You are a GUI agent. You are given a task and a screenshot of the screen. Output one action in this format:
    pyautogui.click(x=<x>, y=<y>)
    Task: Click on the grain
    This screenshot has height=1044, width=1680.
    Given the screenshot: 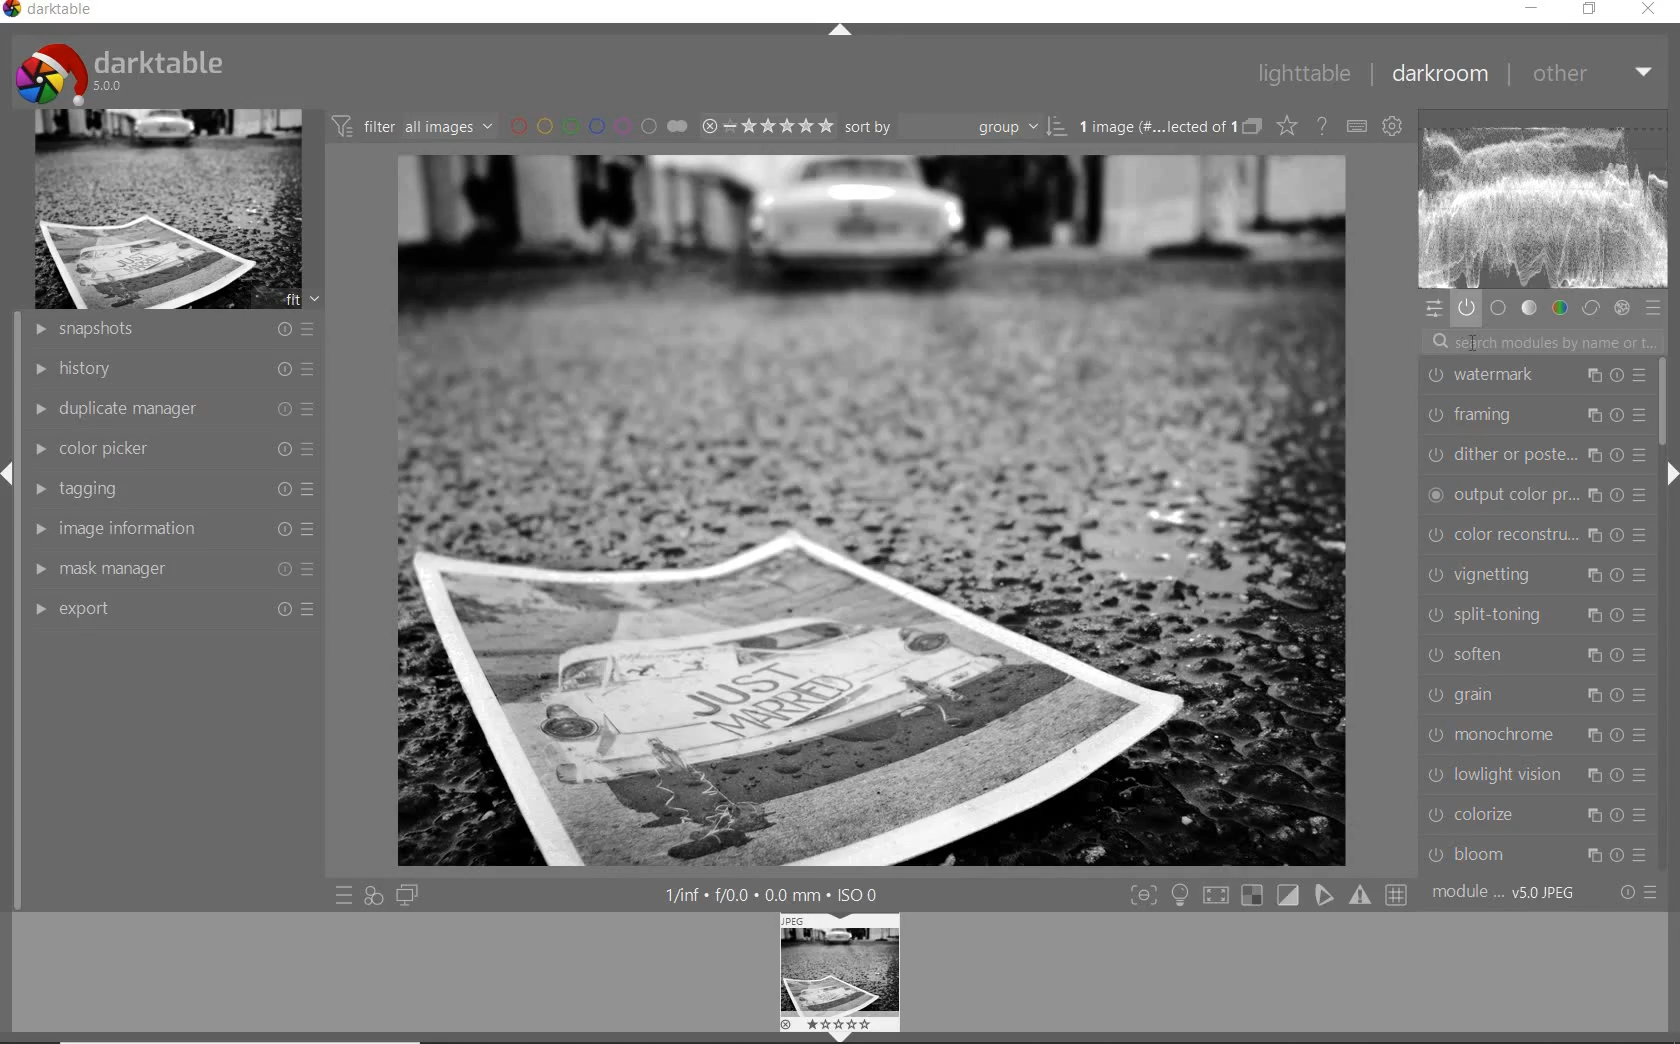 What is the action you would take?
    pyautogui.click(x=1534, y=696)
    